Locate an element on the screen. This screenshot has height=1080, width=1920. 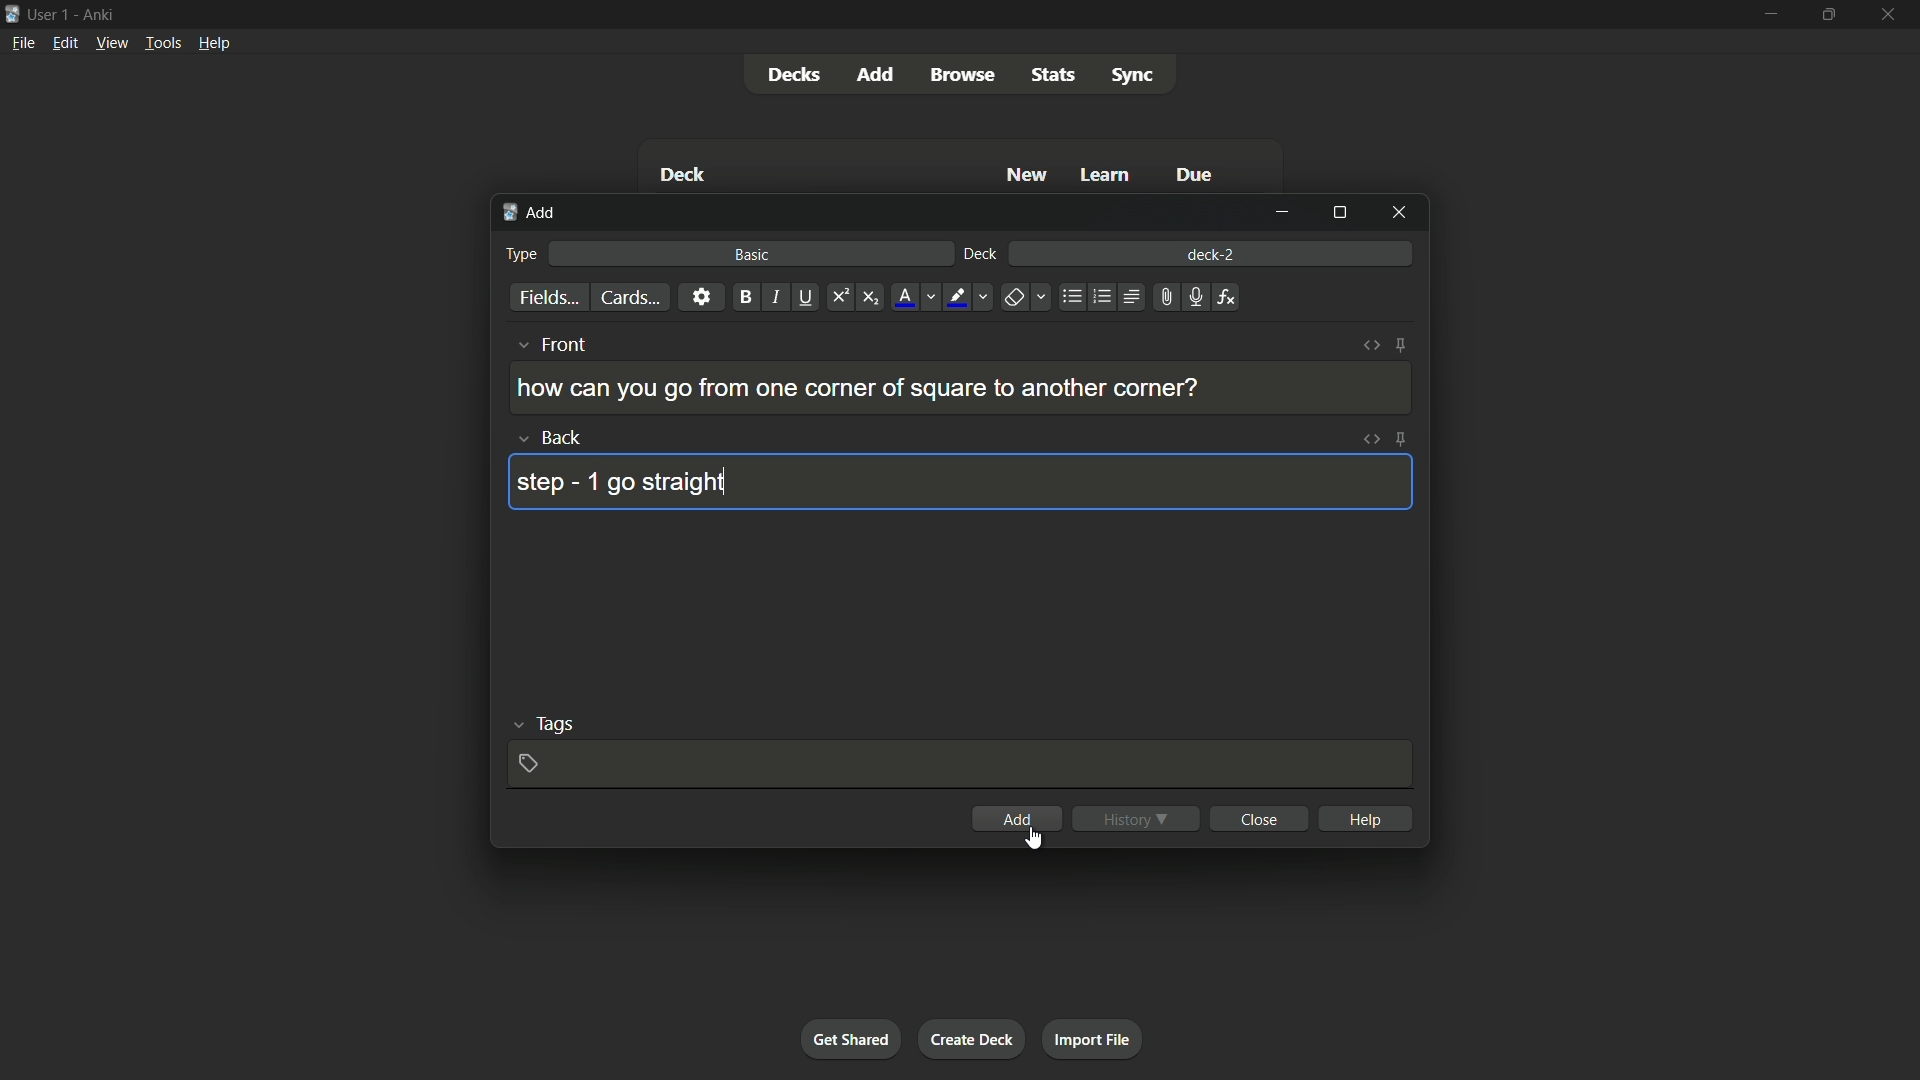
superscript is located at coordinates (840, 298).